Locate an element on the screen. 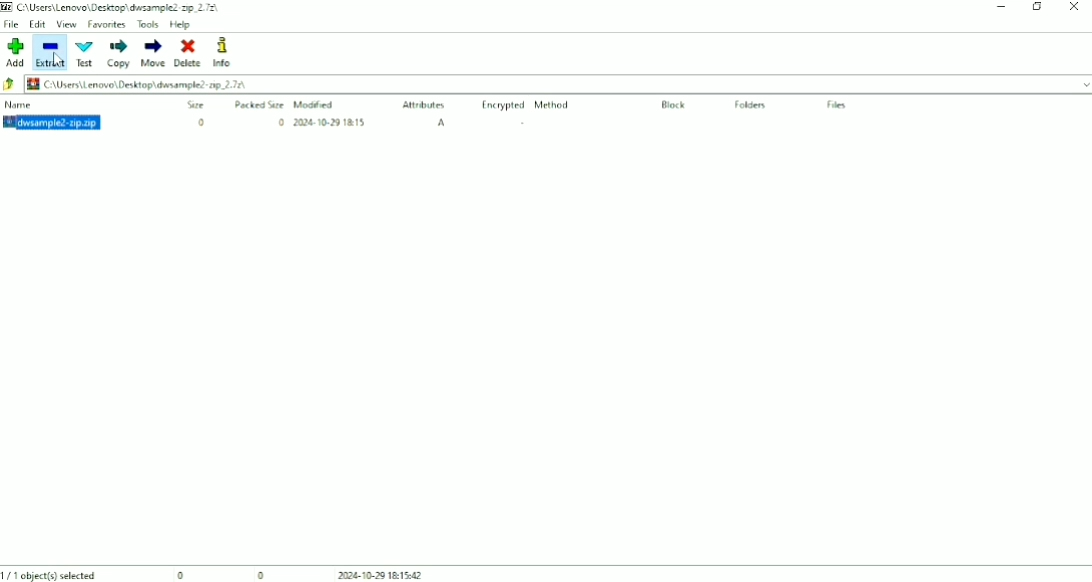 The image size is (1092, 582). A is located at coordinates (443, 123).